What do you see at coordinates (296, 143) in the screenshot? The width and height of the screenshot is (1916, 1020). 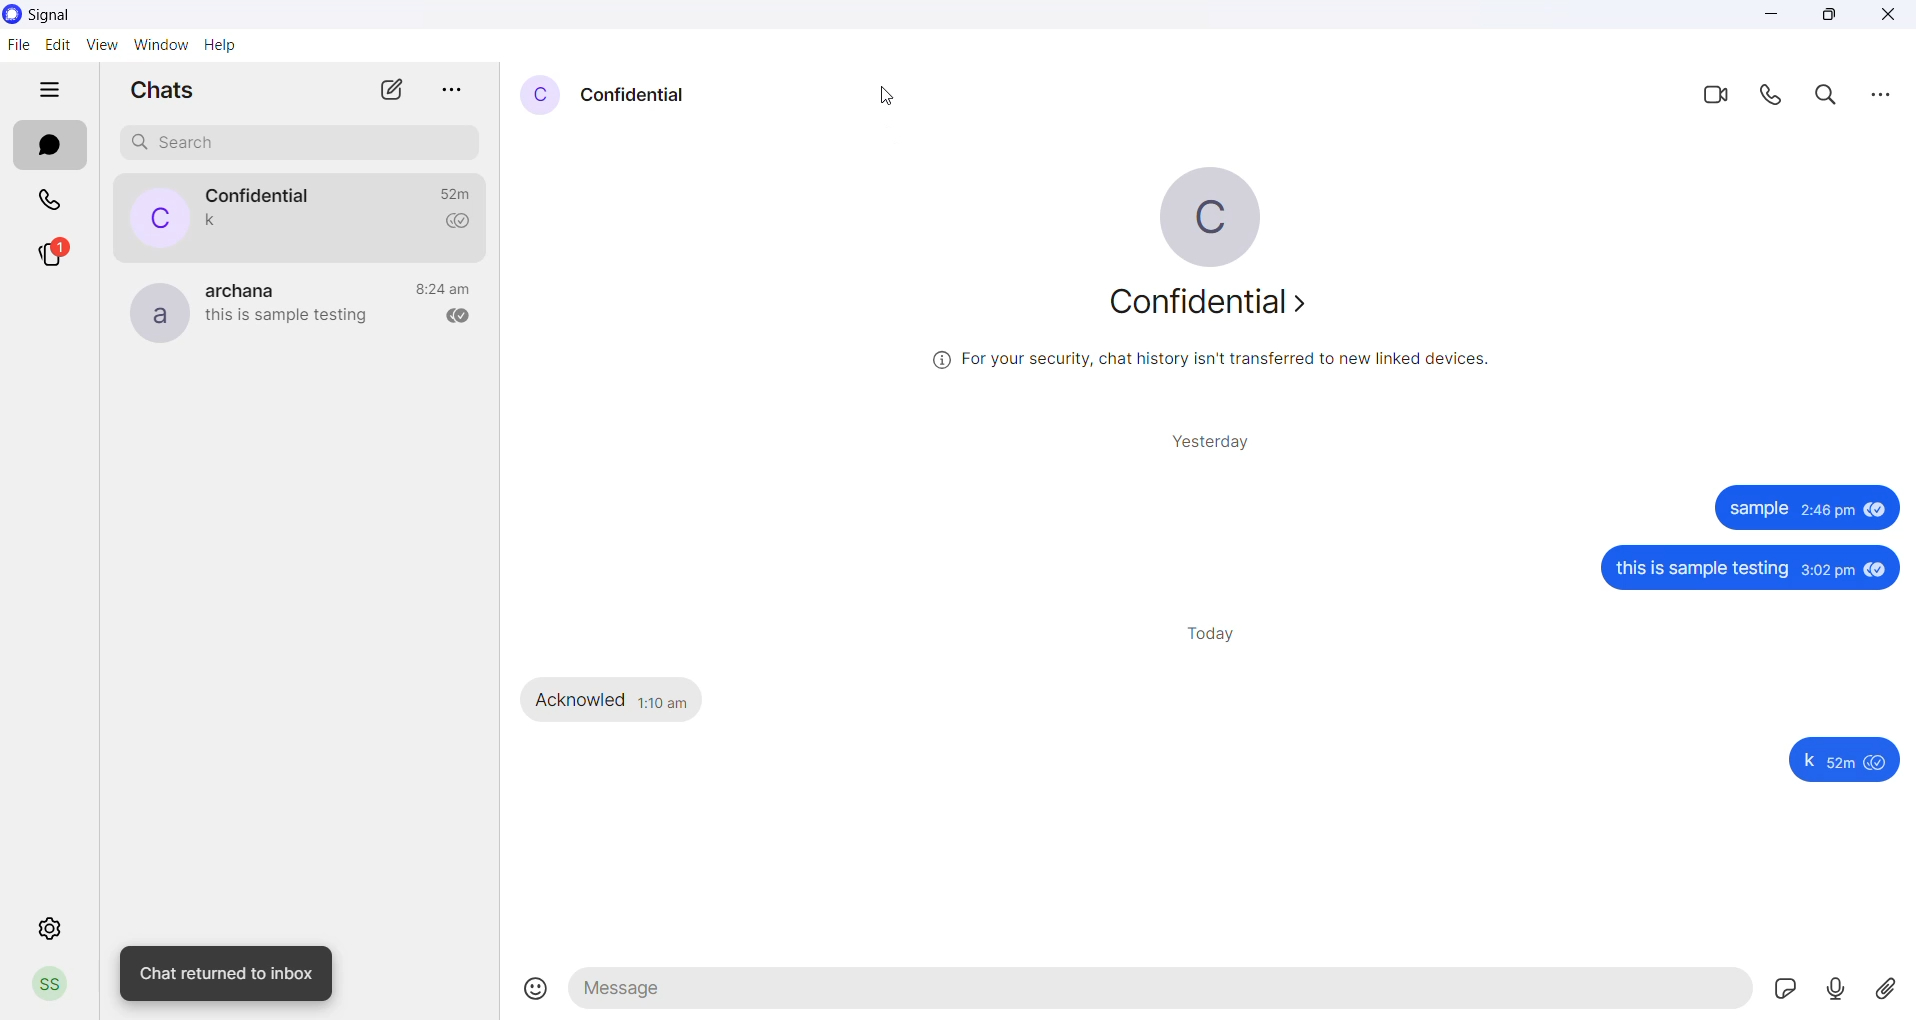 I see `search chat` at bounding box center [296, 143].